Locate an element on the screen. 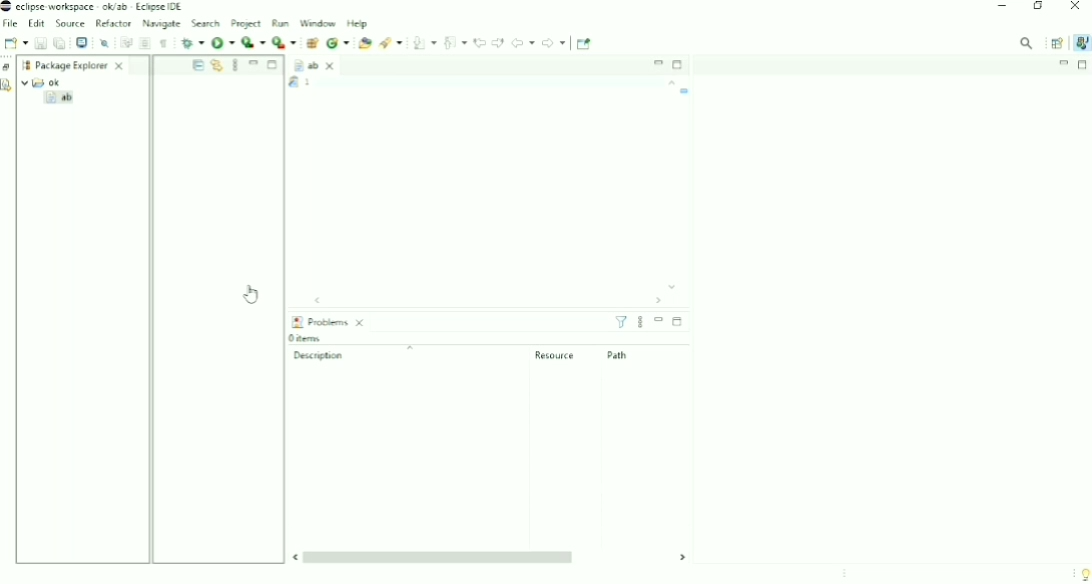 The height and width of the screenshot is (584, 1092). Previous Annotation is located at coordinates (456, 42).